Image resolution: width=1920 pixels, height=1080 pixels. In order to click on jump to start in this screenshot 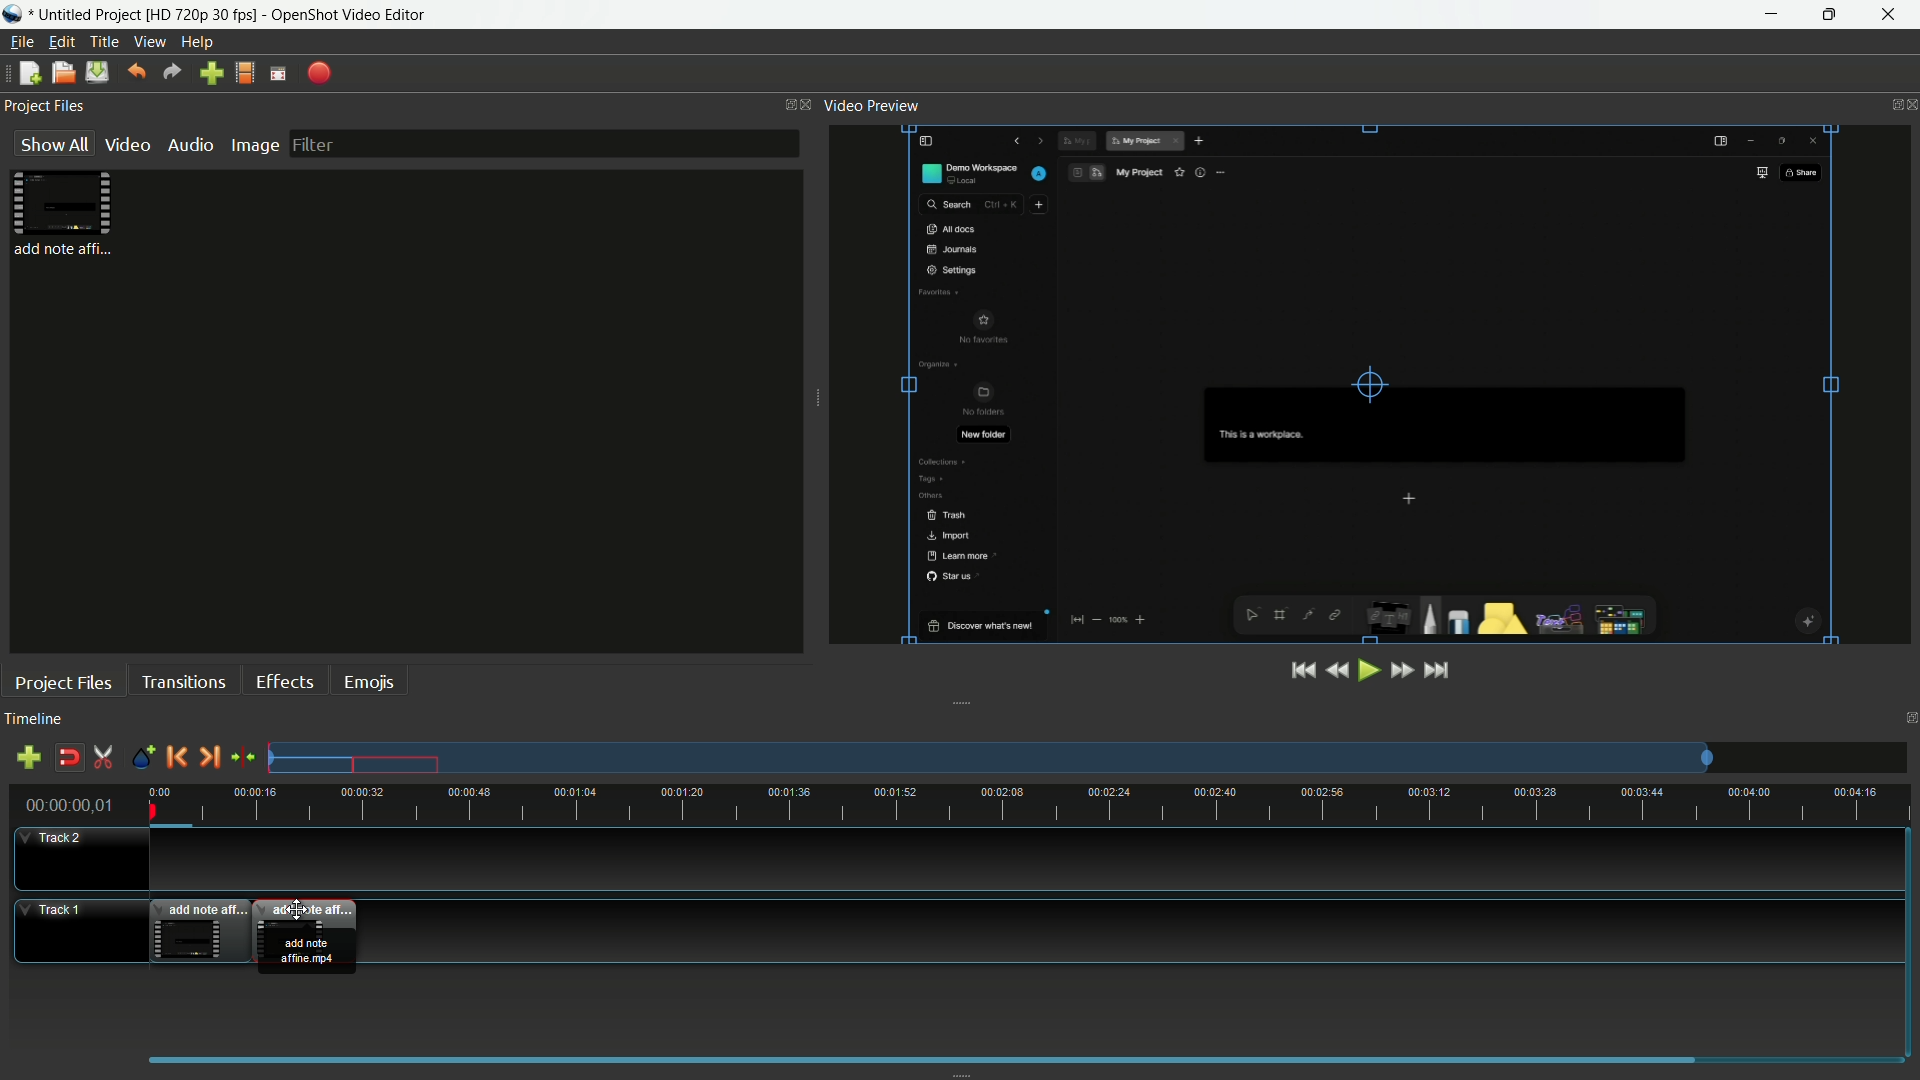, I will do `click(1301, 672)`.